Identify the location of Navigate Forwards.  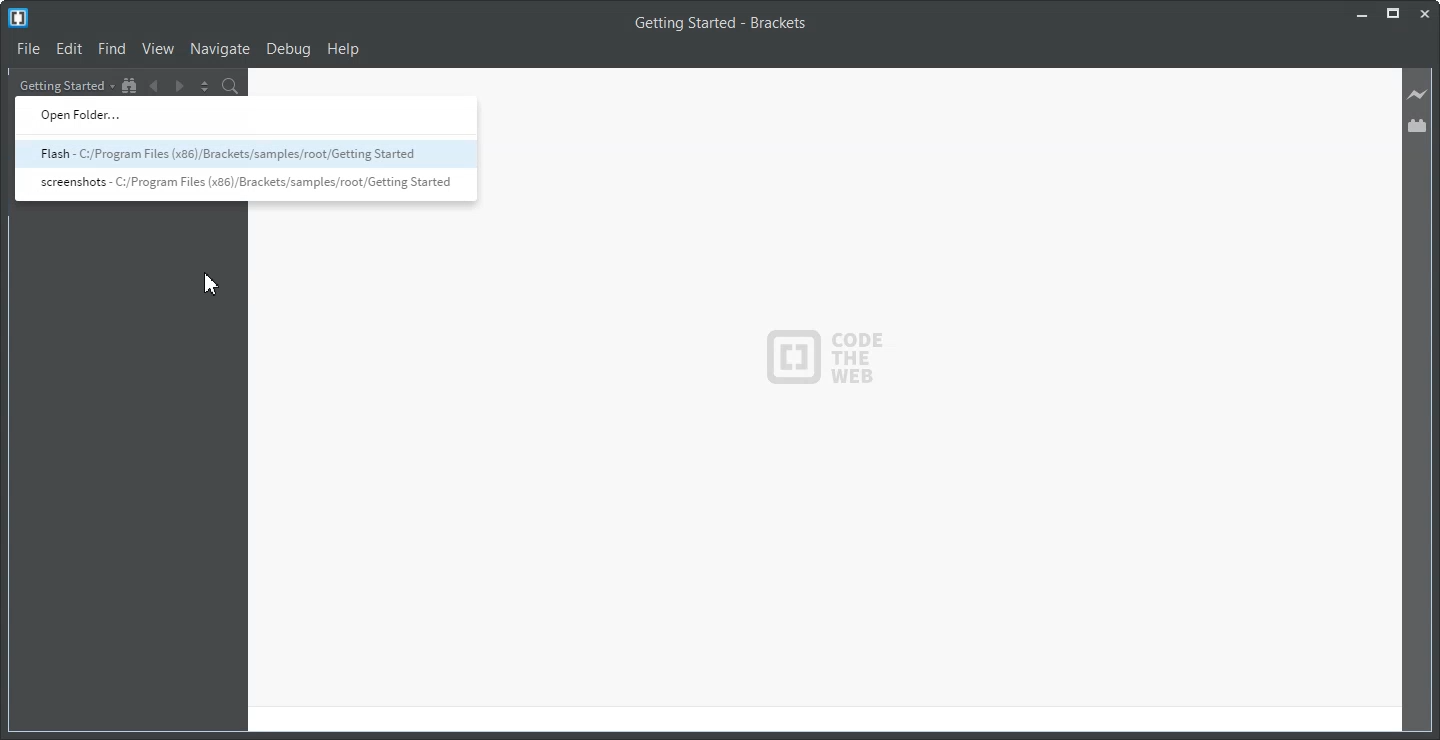
(178, 87).